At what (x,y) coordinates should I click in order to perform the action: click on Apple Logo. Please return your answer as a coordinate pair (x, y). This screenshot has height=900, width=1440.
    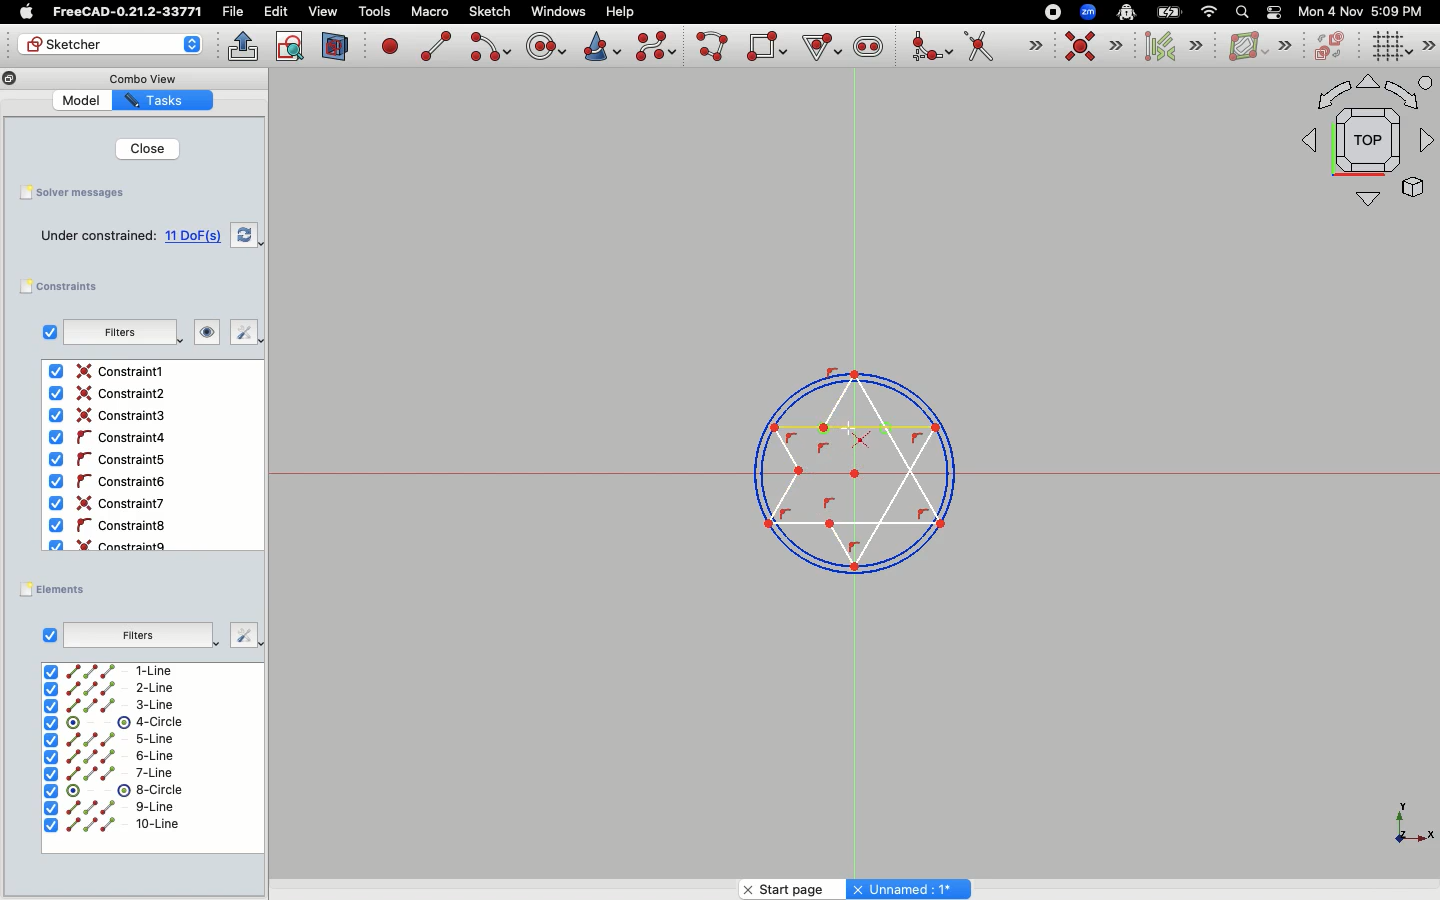
    Looking at the image, I should click on (24, 12).